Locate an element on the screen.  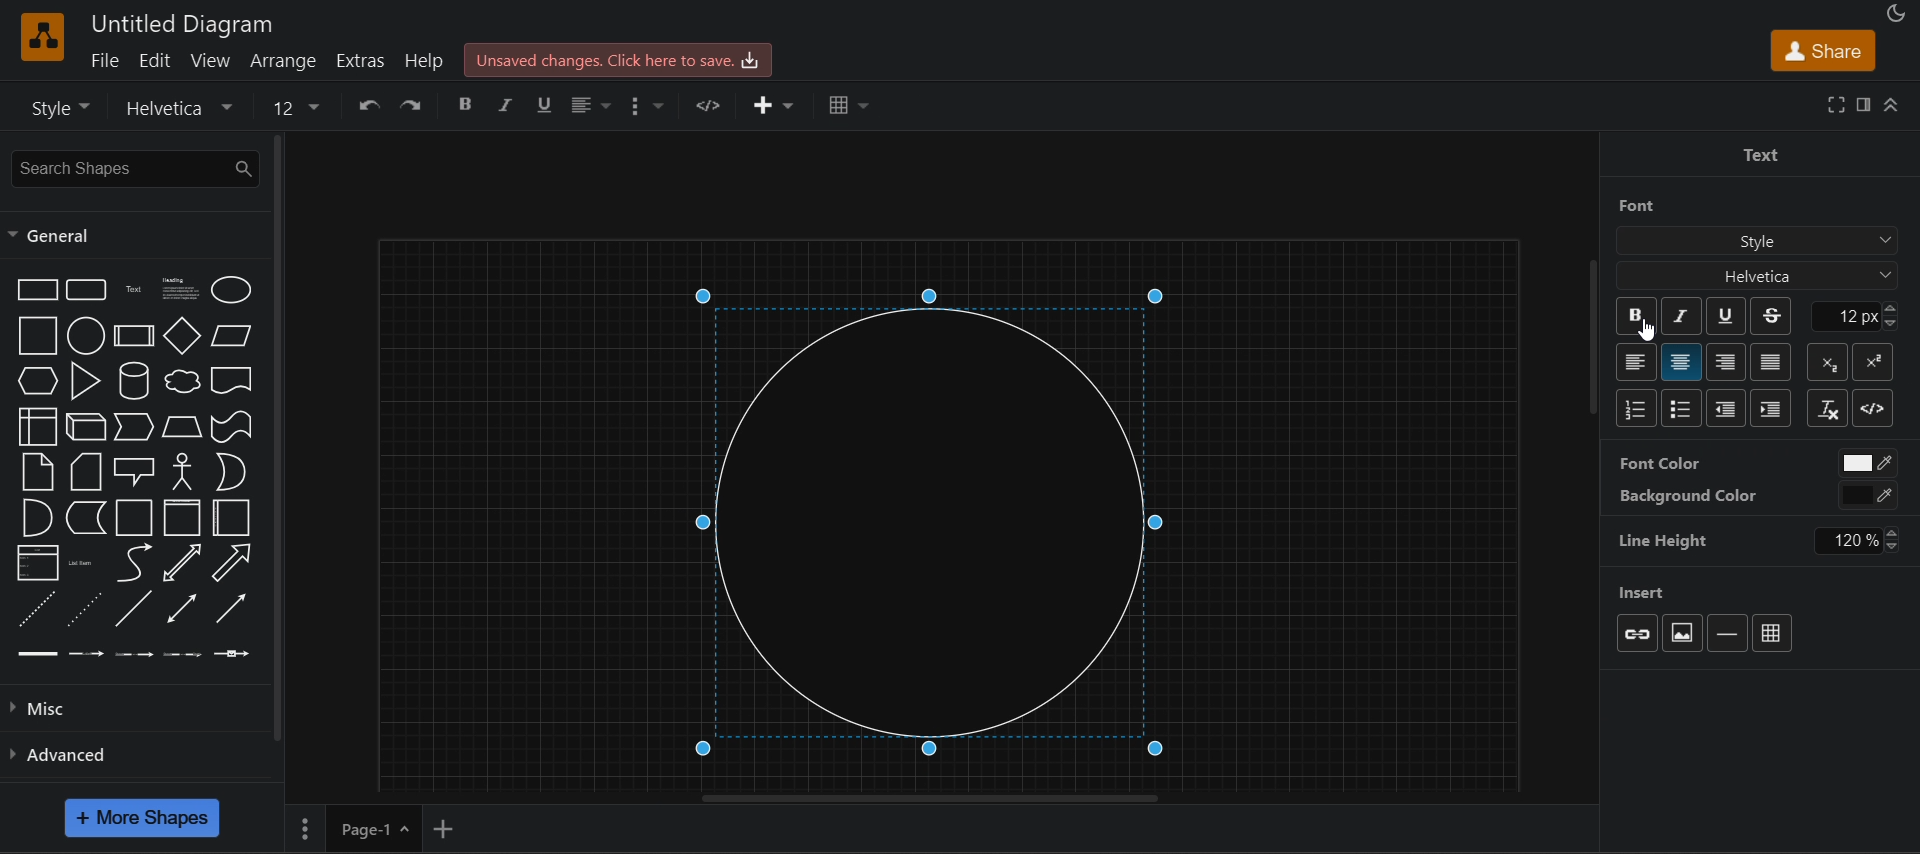
dashed line is located at coordinates (32, 612).